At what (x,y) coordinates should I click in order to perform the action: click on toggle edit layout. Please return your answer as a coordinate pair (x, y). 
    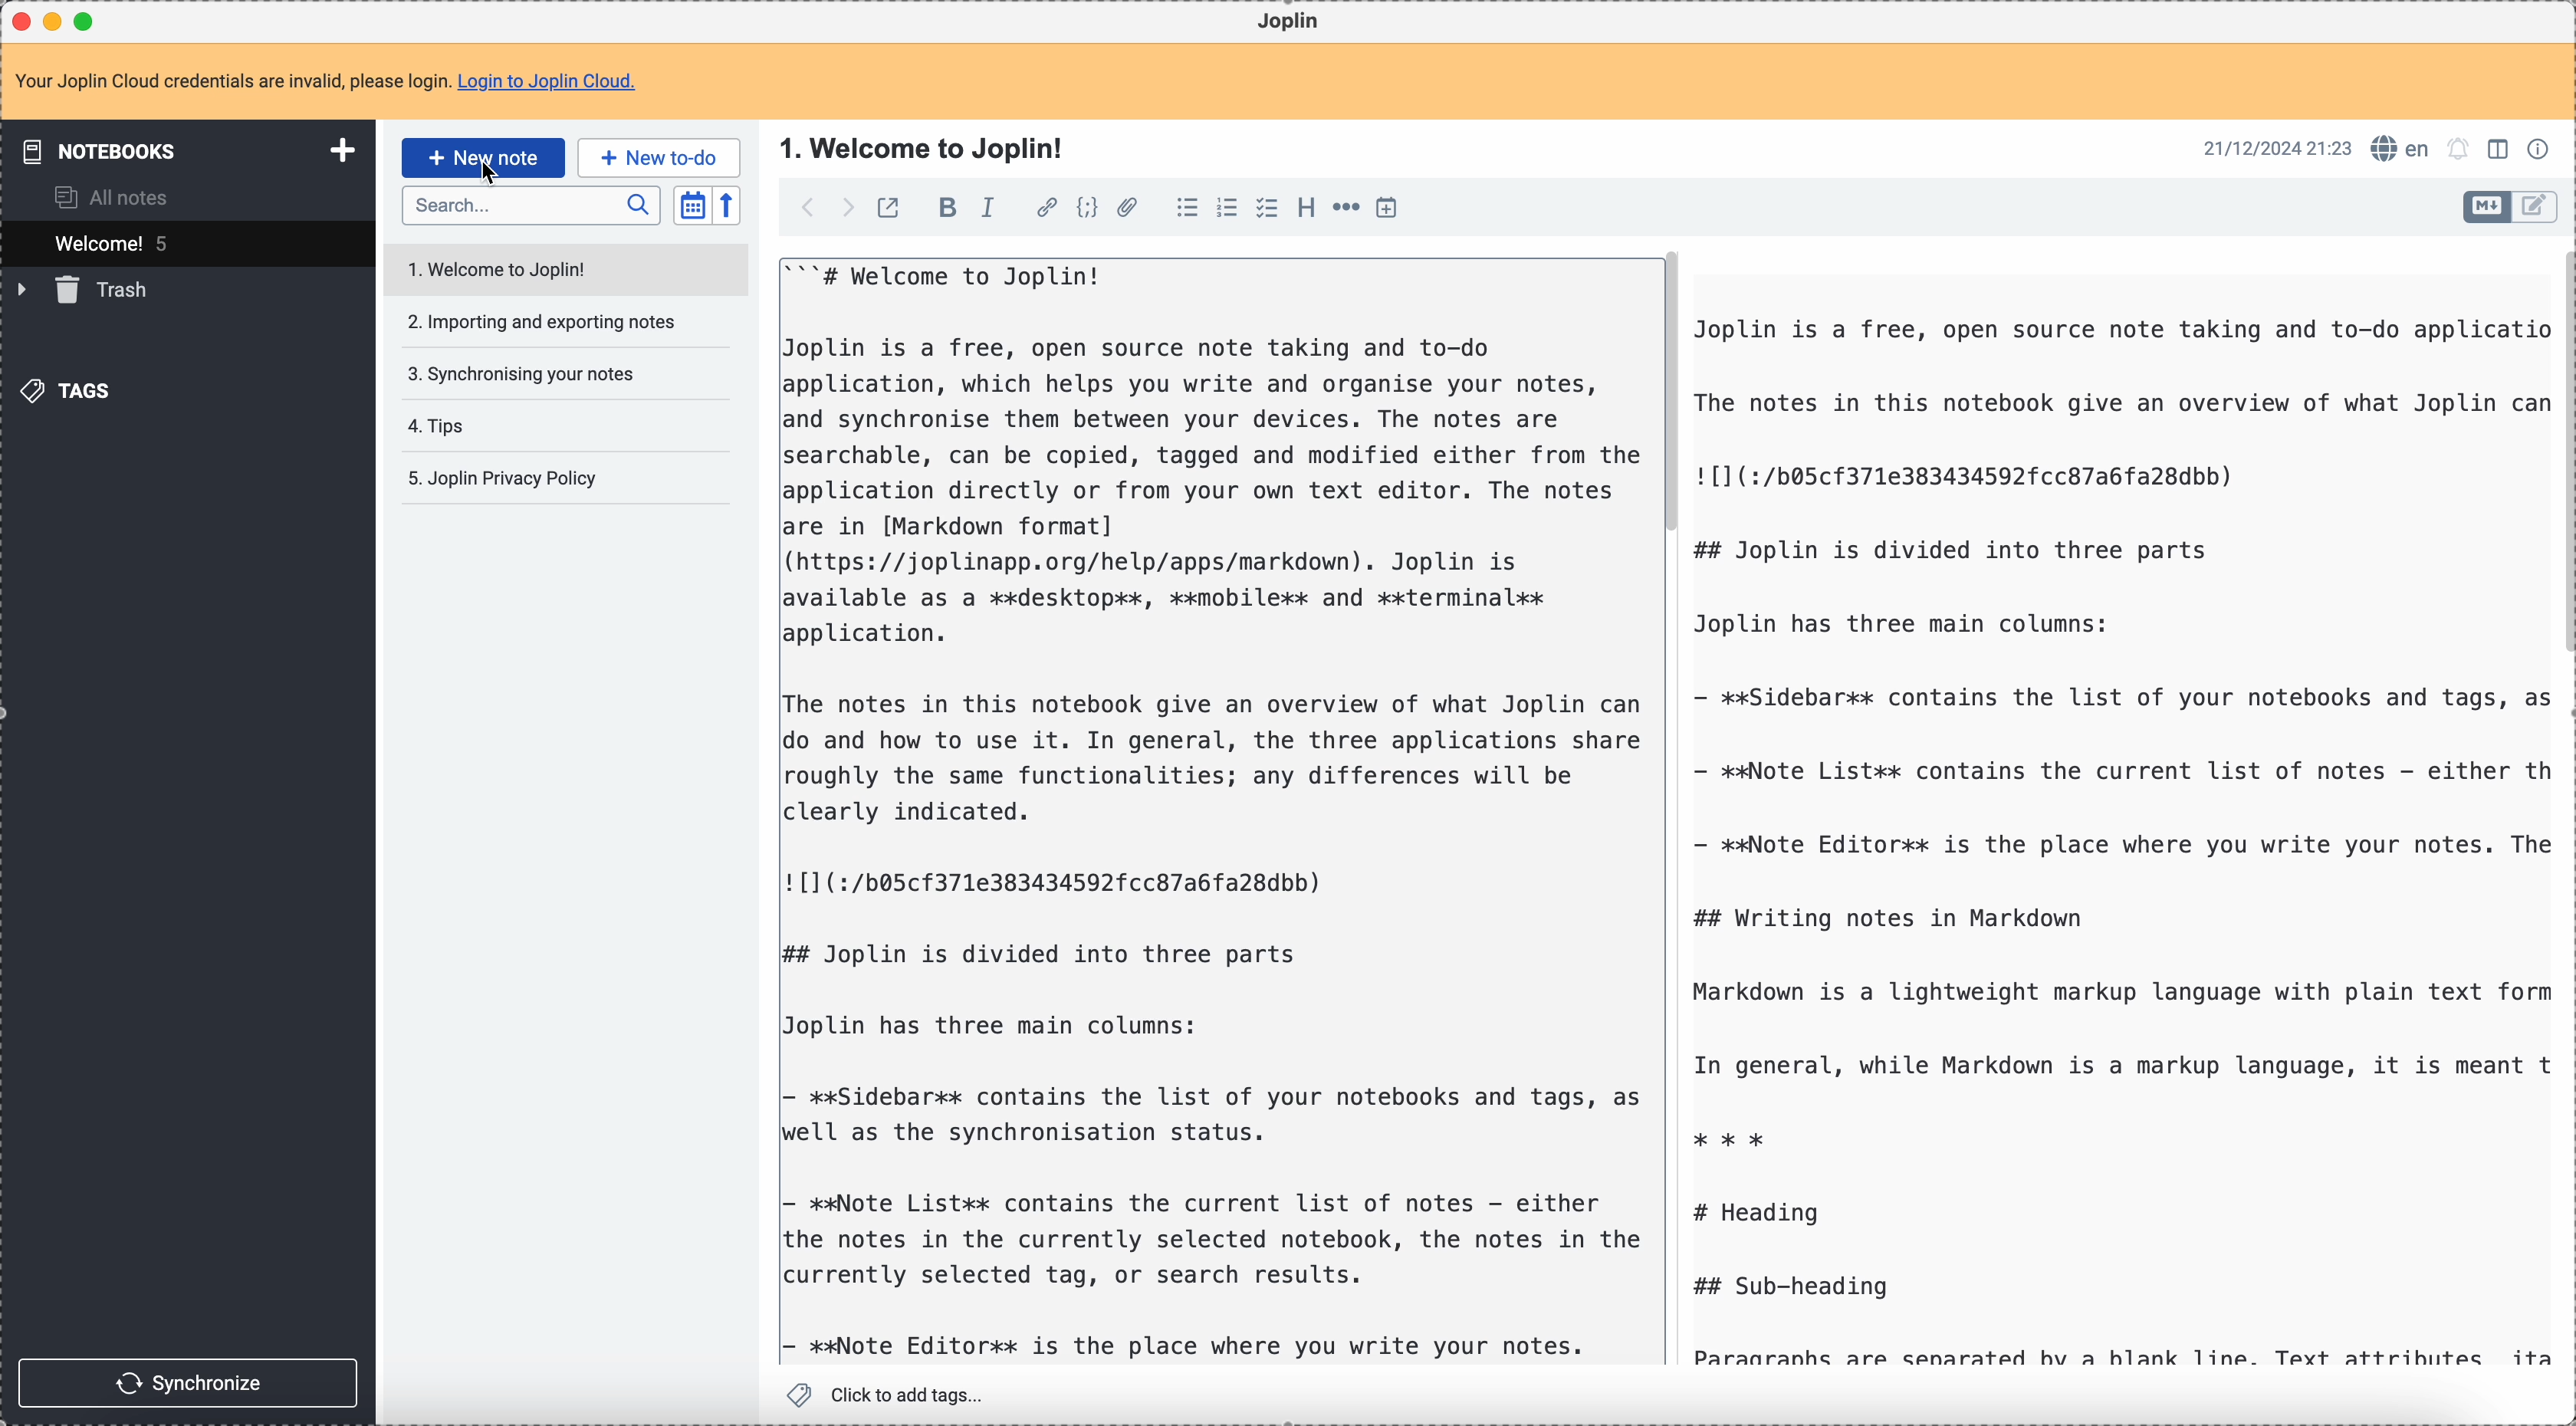
    Looking at the image, I should click on (2536, 207).